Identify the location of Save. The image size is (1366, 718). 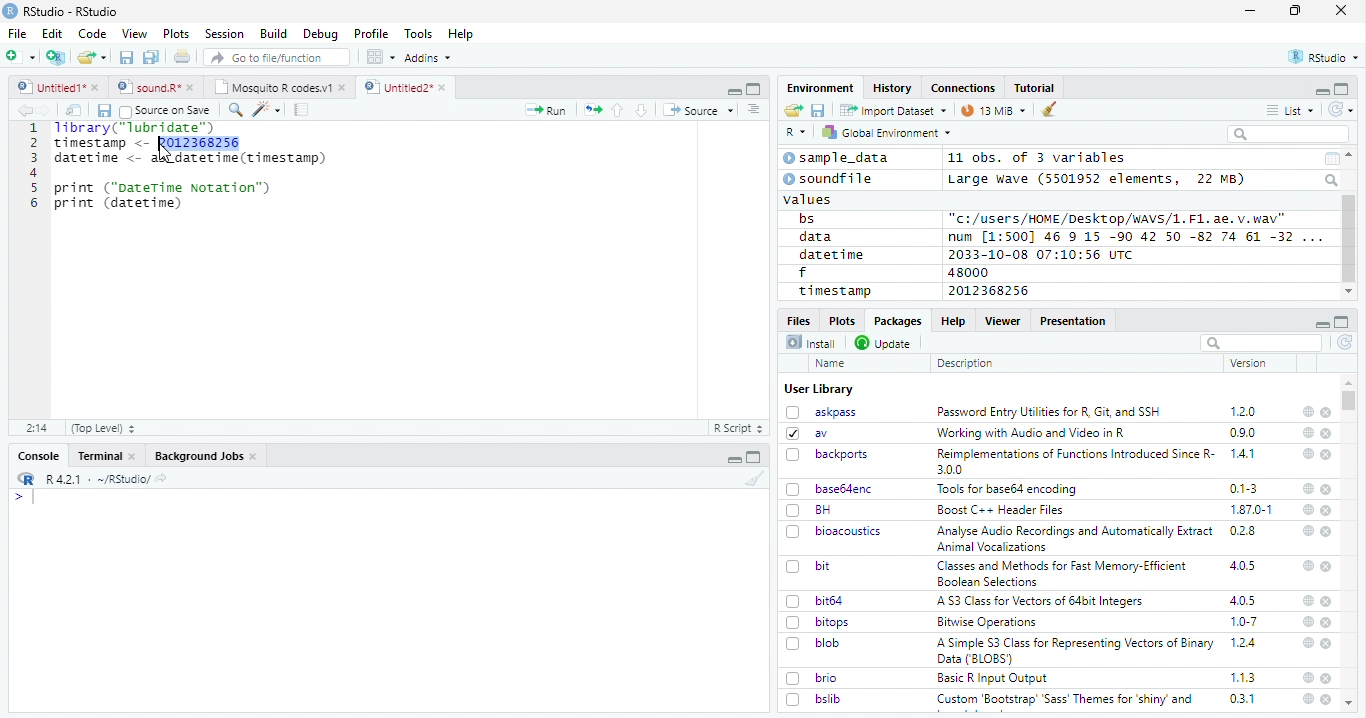
(103, 111).